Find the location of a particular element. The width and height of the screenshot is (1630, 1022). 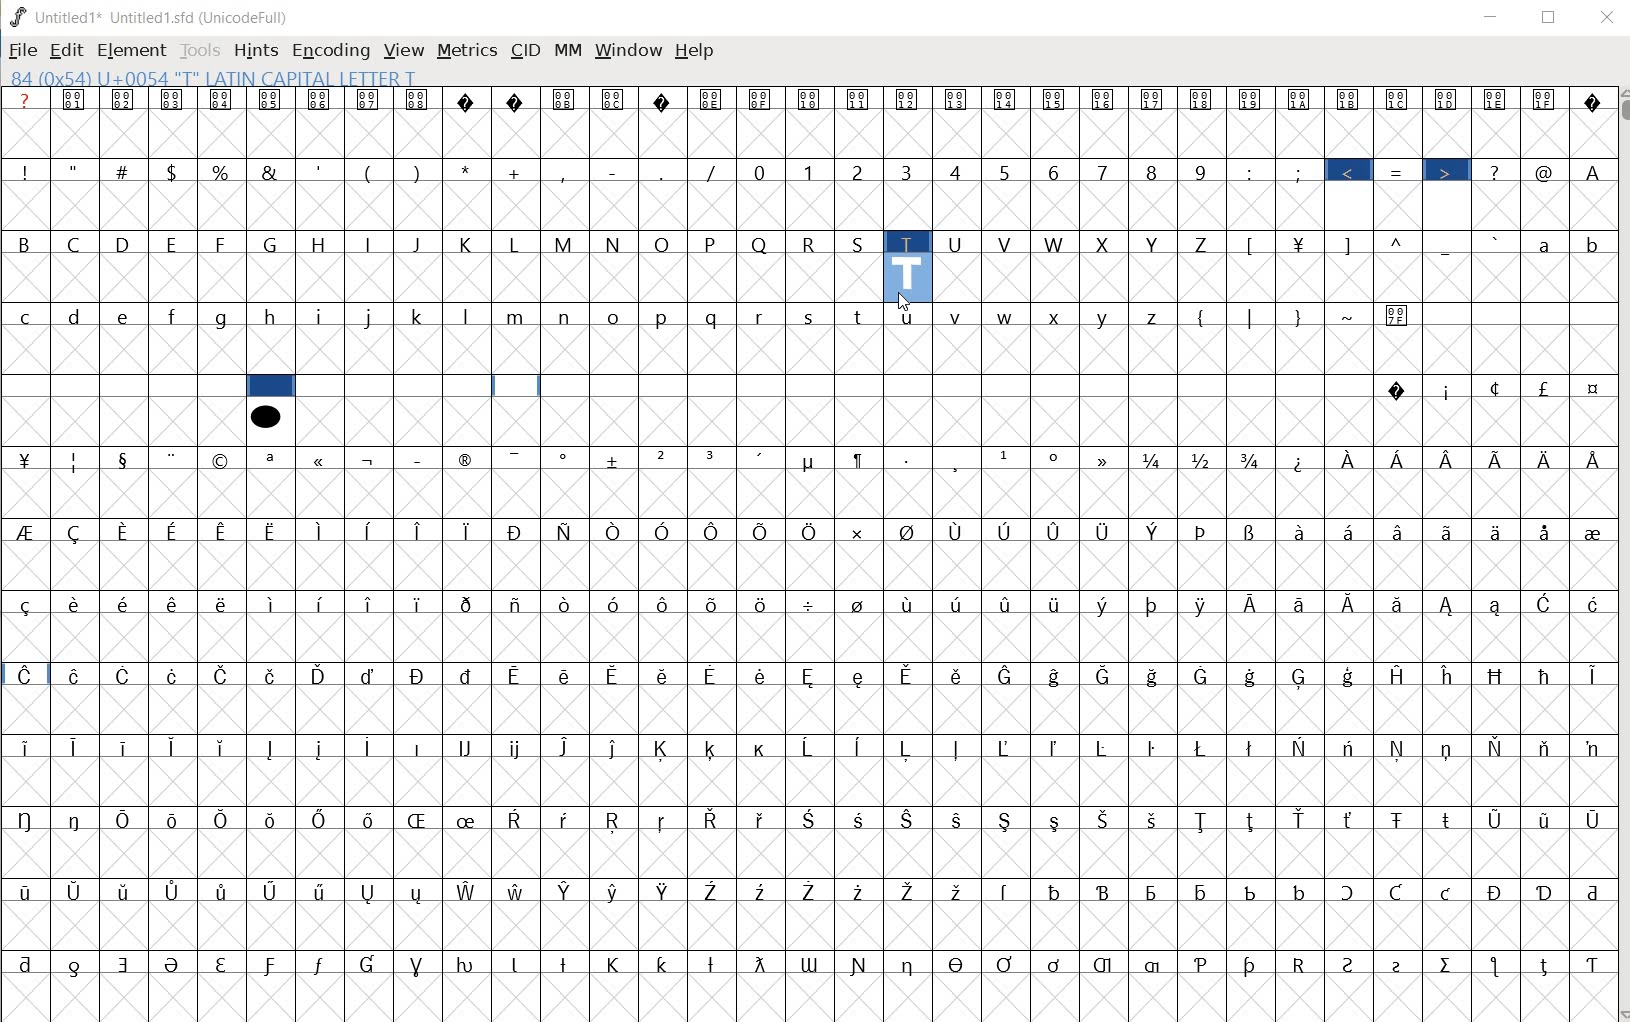

Symbol is located at coordinates (1108, 458).